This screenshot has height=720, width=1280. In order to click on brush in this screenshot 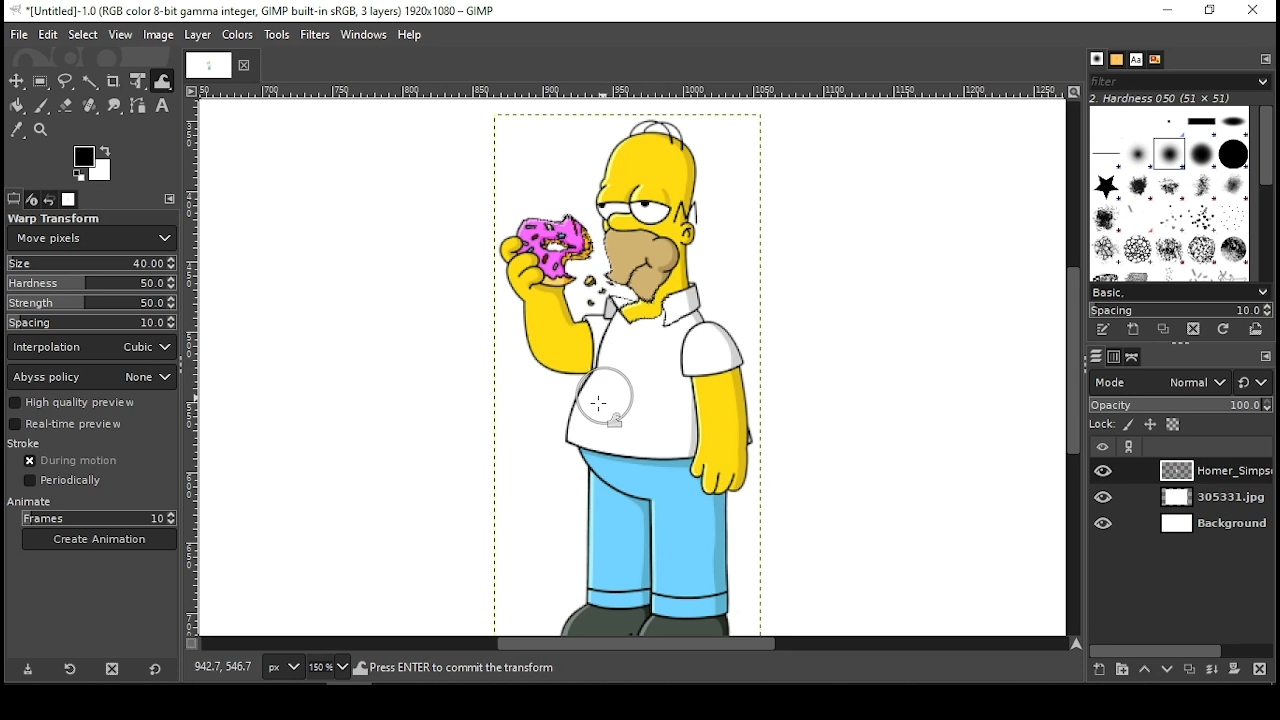, I will do `click(1097, 58)`.